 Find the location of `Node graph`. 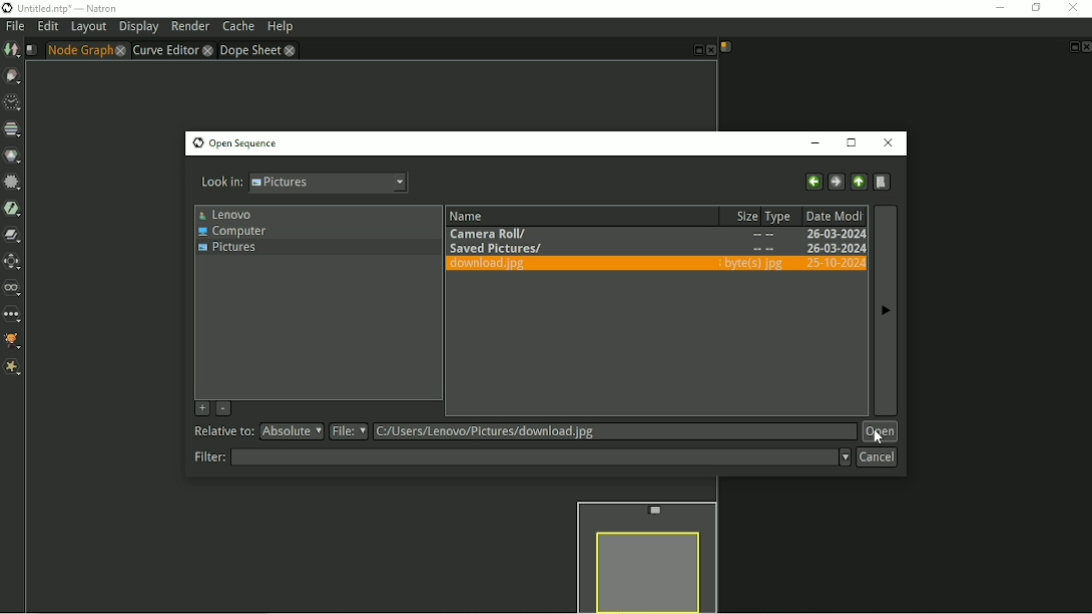

Node graph is located at coordinates (86, 50).